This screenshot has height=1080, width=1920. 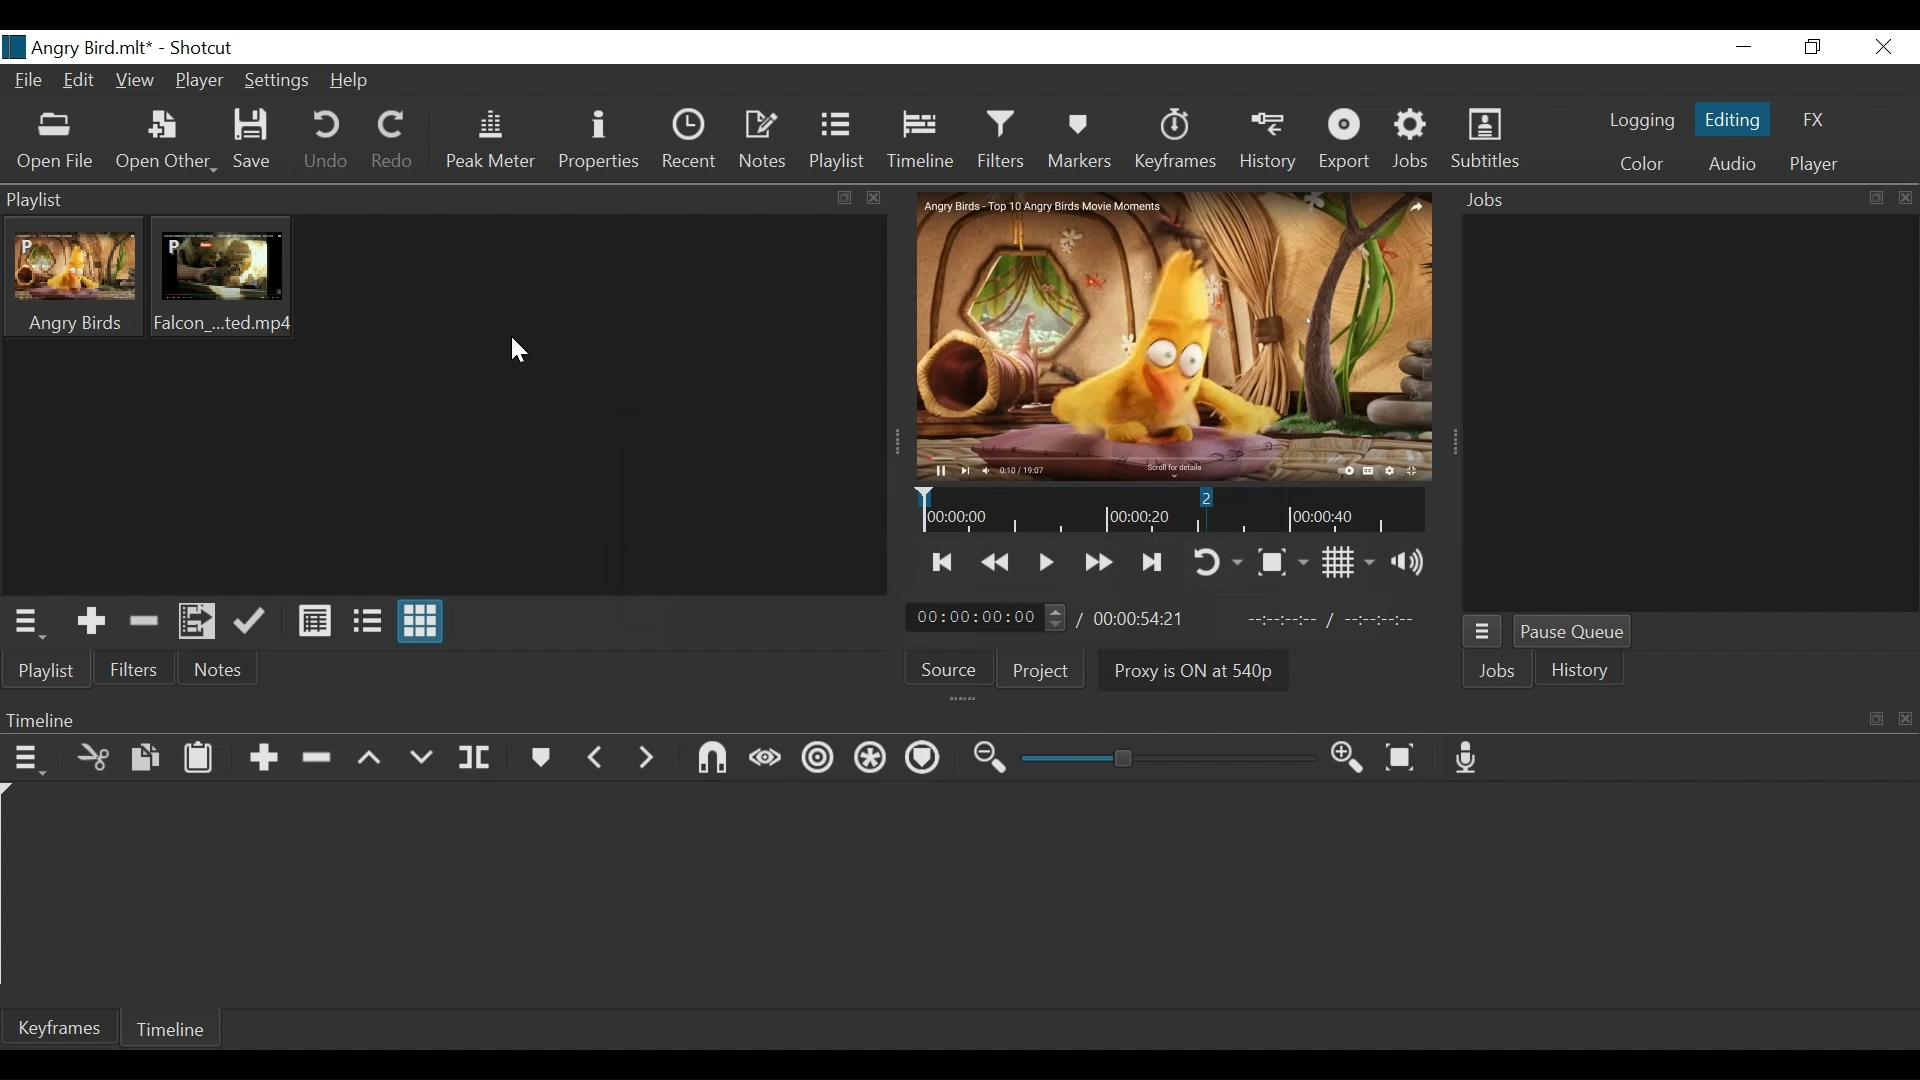 What do you see at coordinates (1342, 757) in the screenshot?
I see `Zoom timeline in` at bounding box center [1342, 757].